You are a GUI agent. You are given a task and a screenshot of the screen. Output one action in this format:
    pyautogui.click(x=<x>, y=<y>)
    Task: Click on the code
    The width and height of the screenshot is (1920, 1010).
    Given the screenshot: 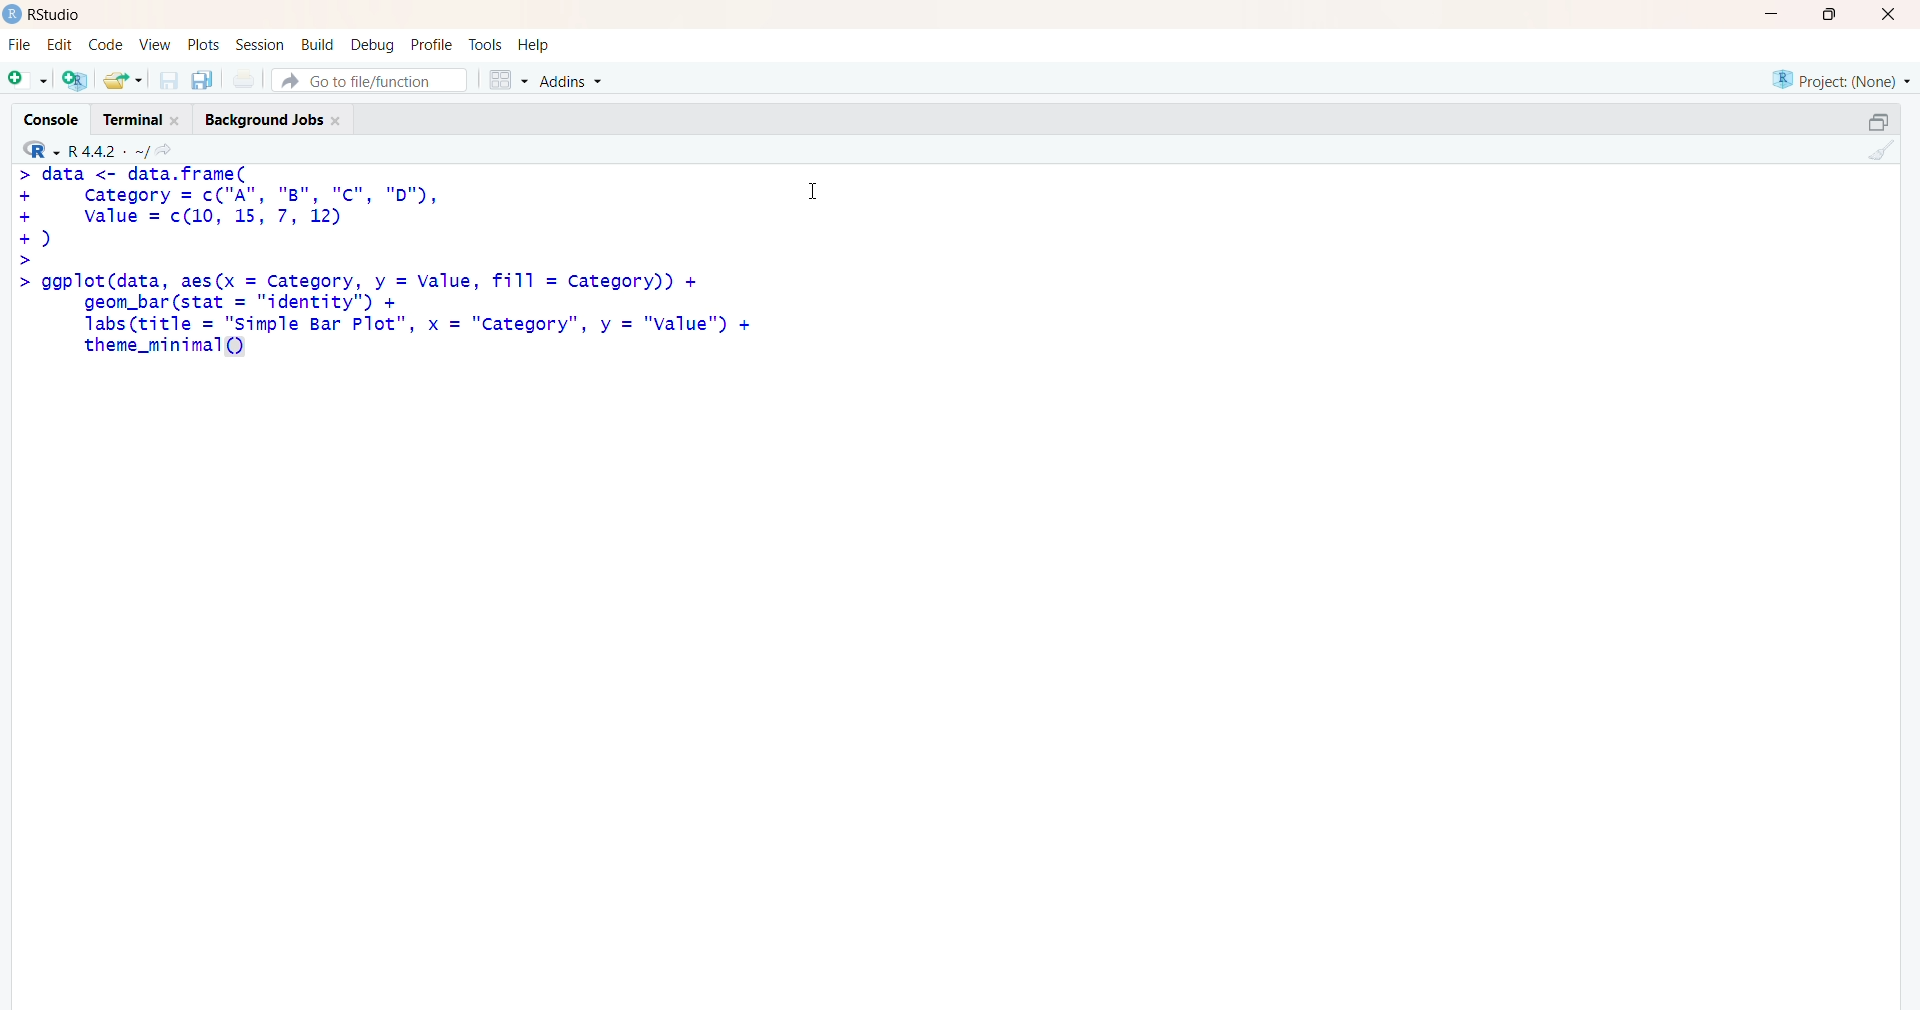 What is the action you would take?
    pyautogui.click(x=105, y=45)
    